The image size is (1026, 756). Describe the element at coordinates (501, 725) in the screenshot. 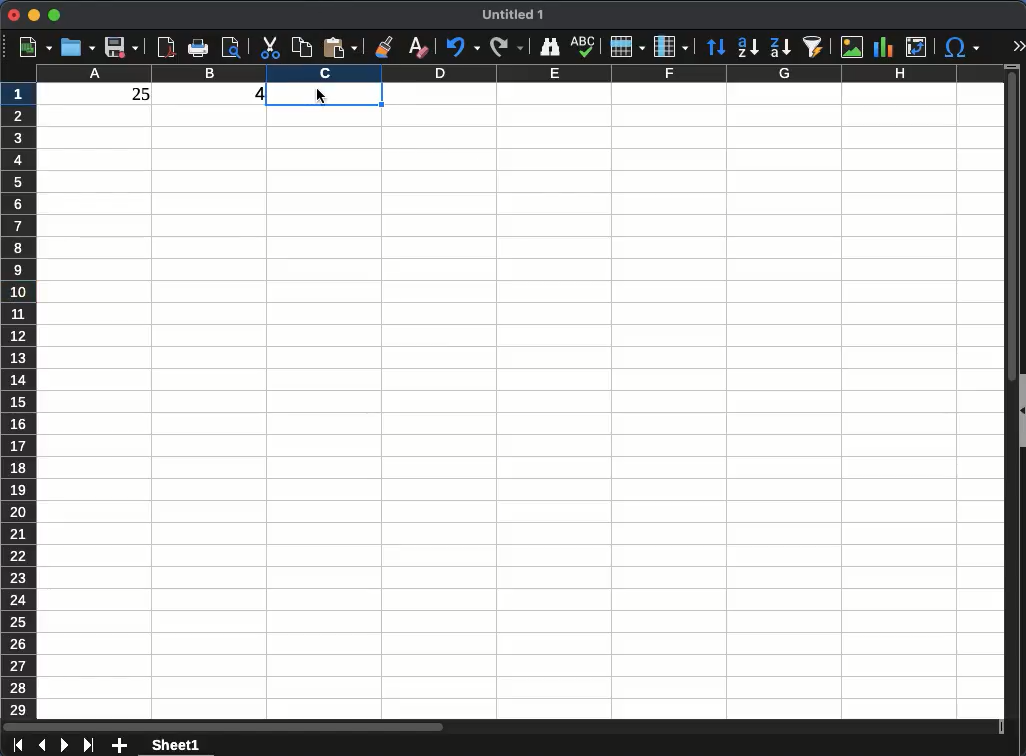

I see `scroll` at that location.